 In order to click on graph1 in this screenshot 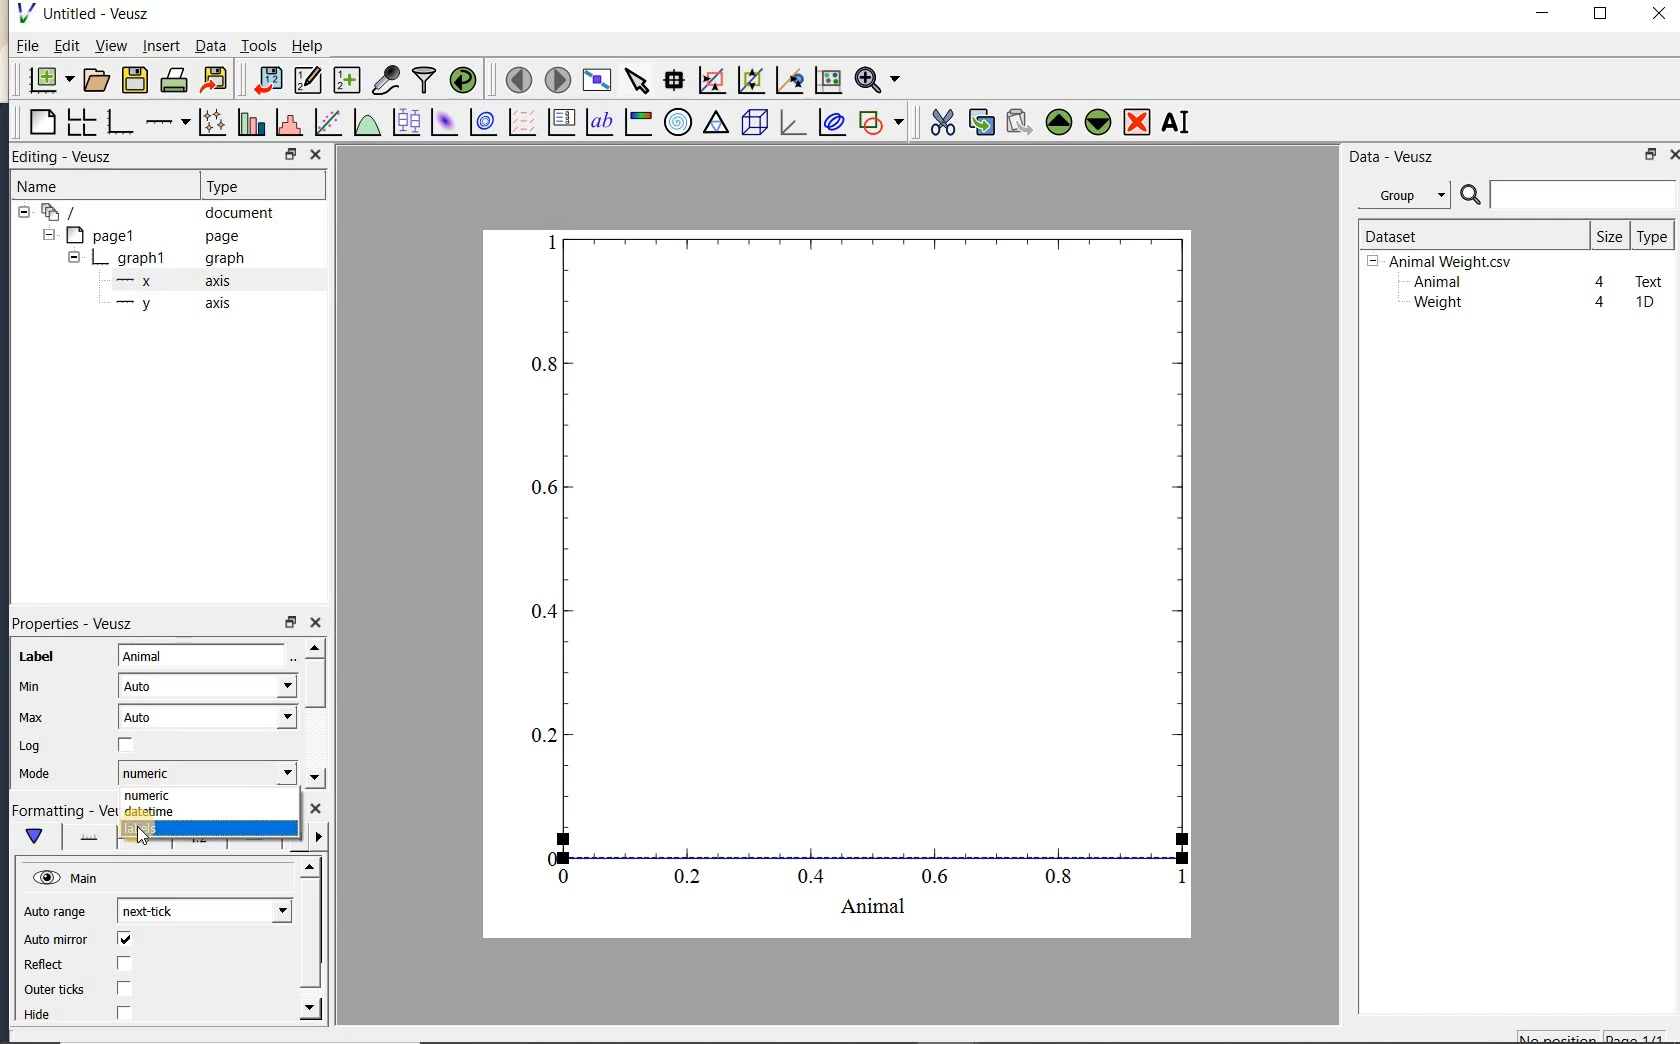, I will do `click(147, 260)`.